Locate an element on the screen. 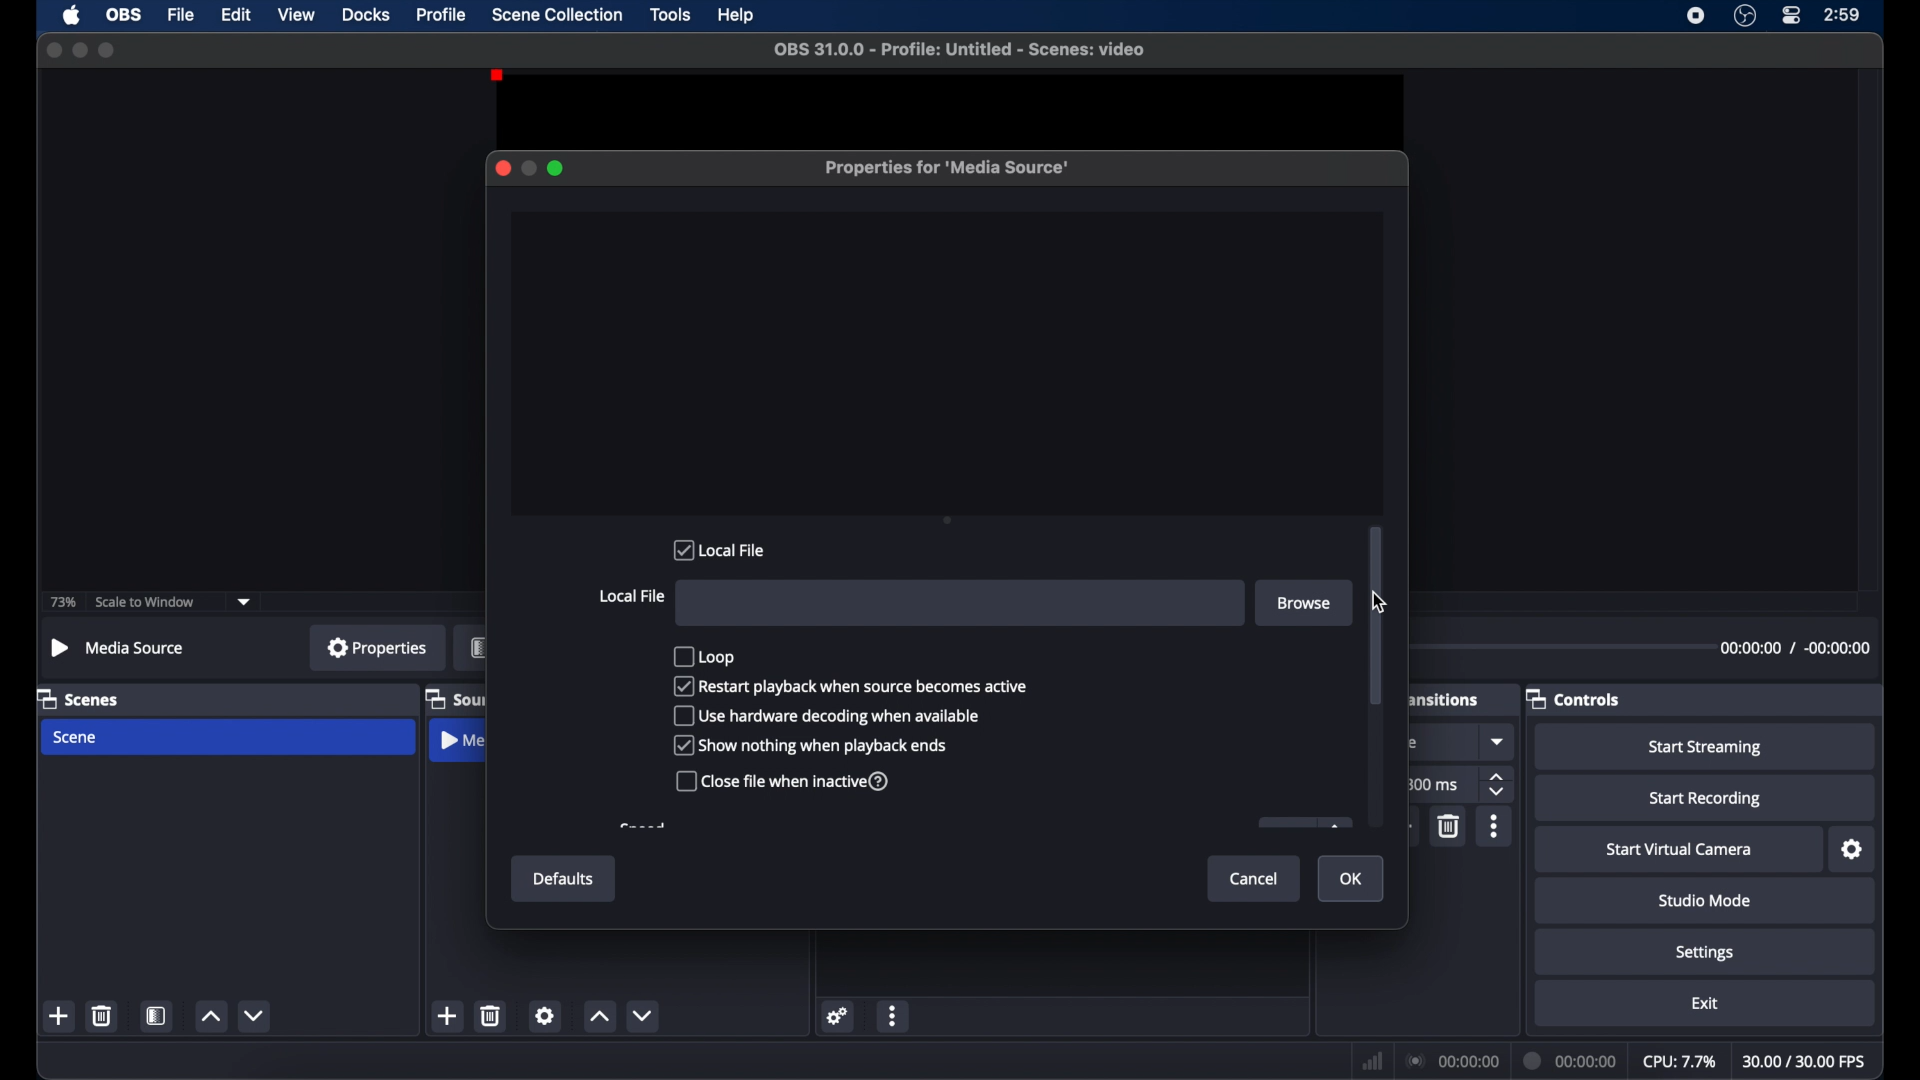 This screenshot has width=1920, height=1080. start virtual camera is located at coordinates (1680, 850).